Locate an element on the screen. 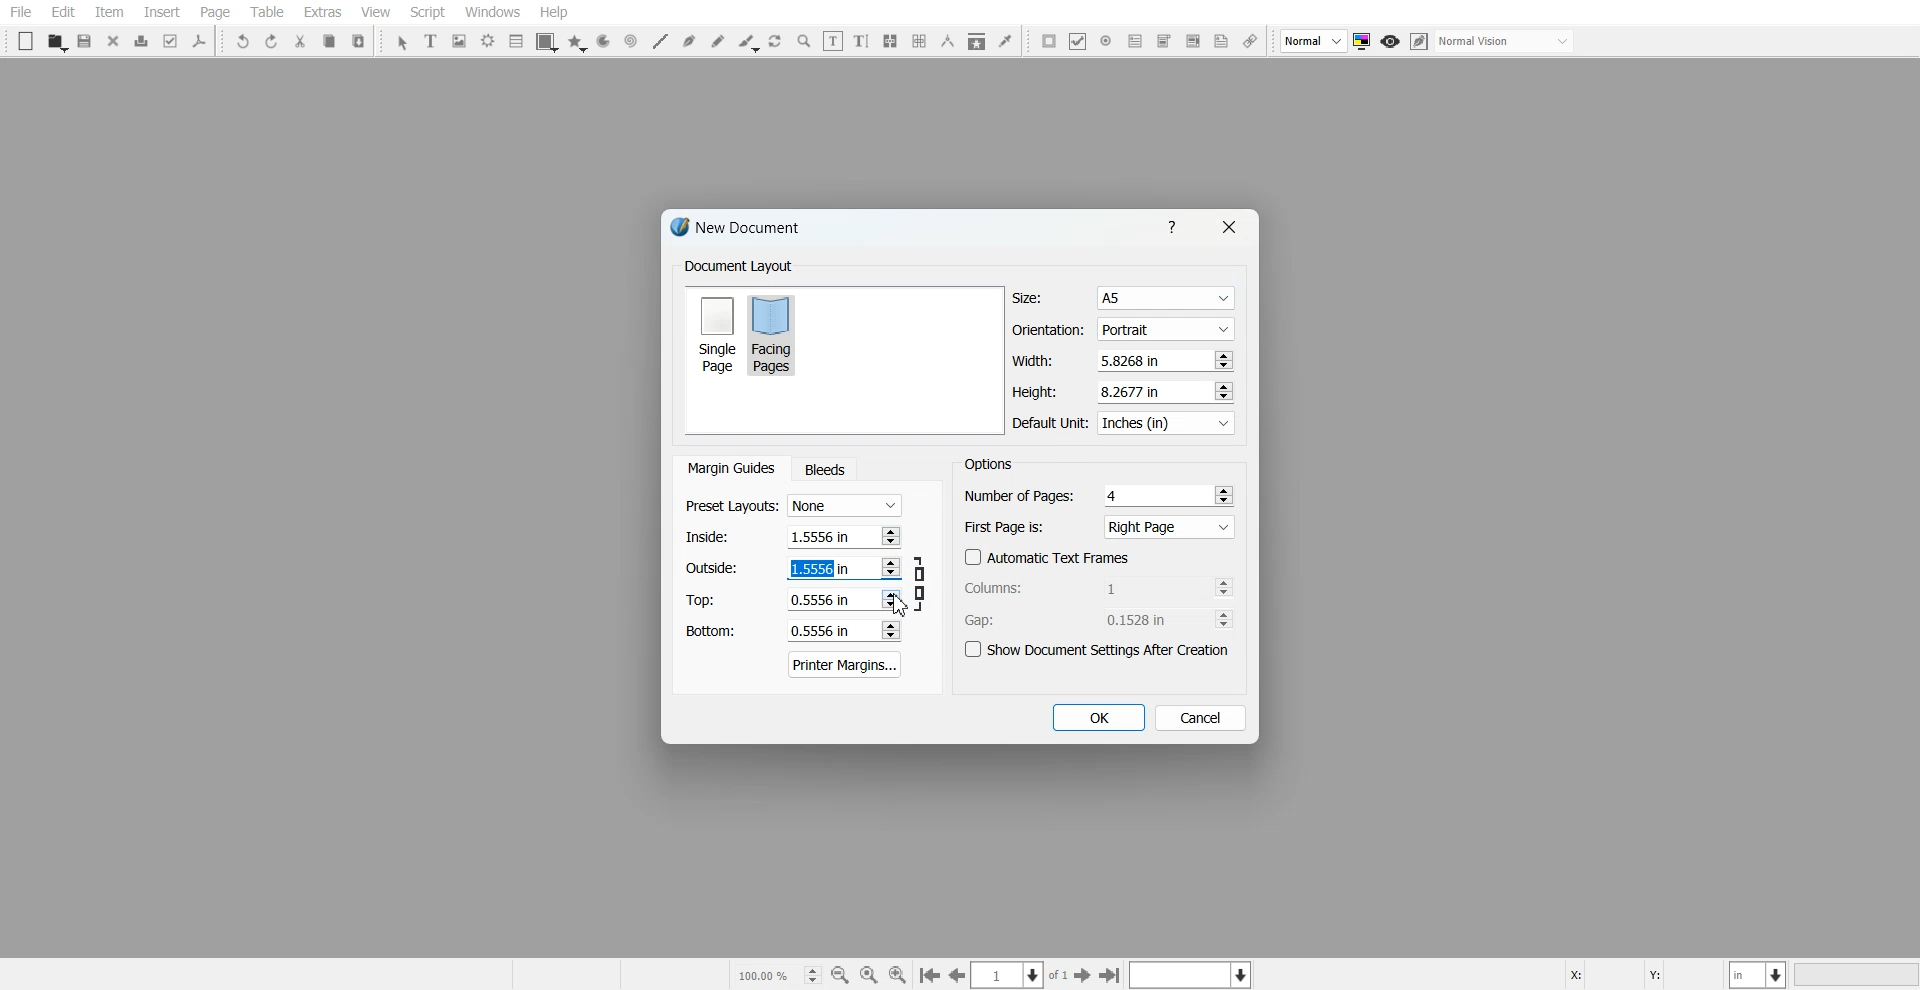 The width and height of the screenshot is (1920, 990). Redo is located at coordinates (271, 41).